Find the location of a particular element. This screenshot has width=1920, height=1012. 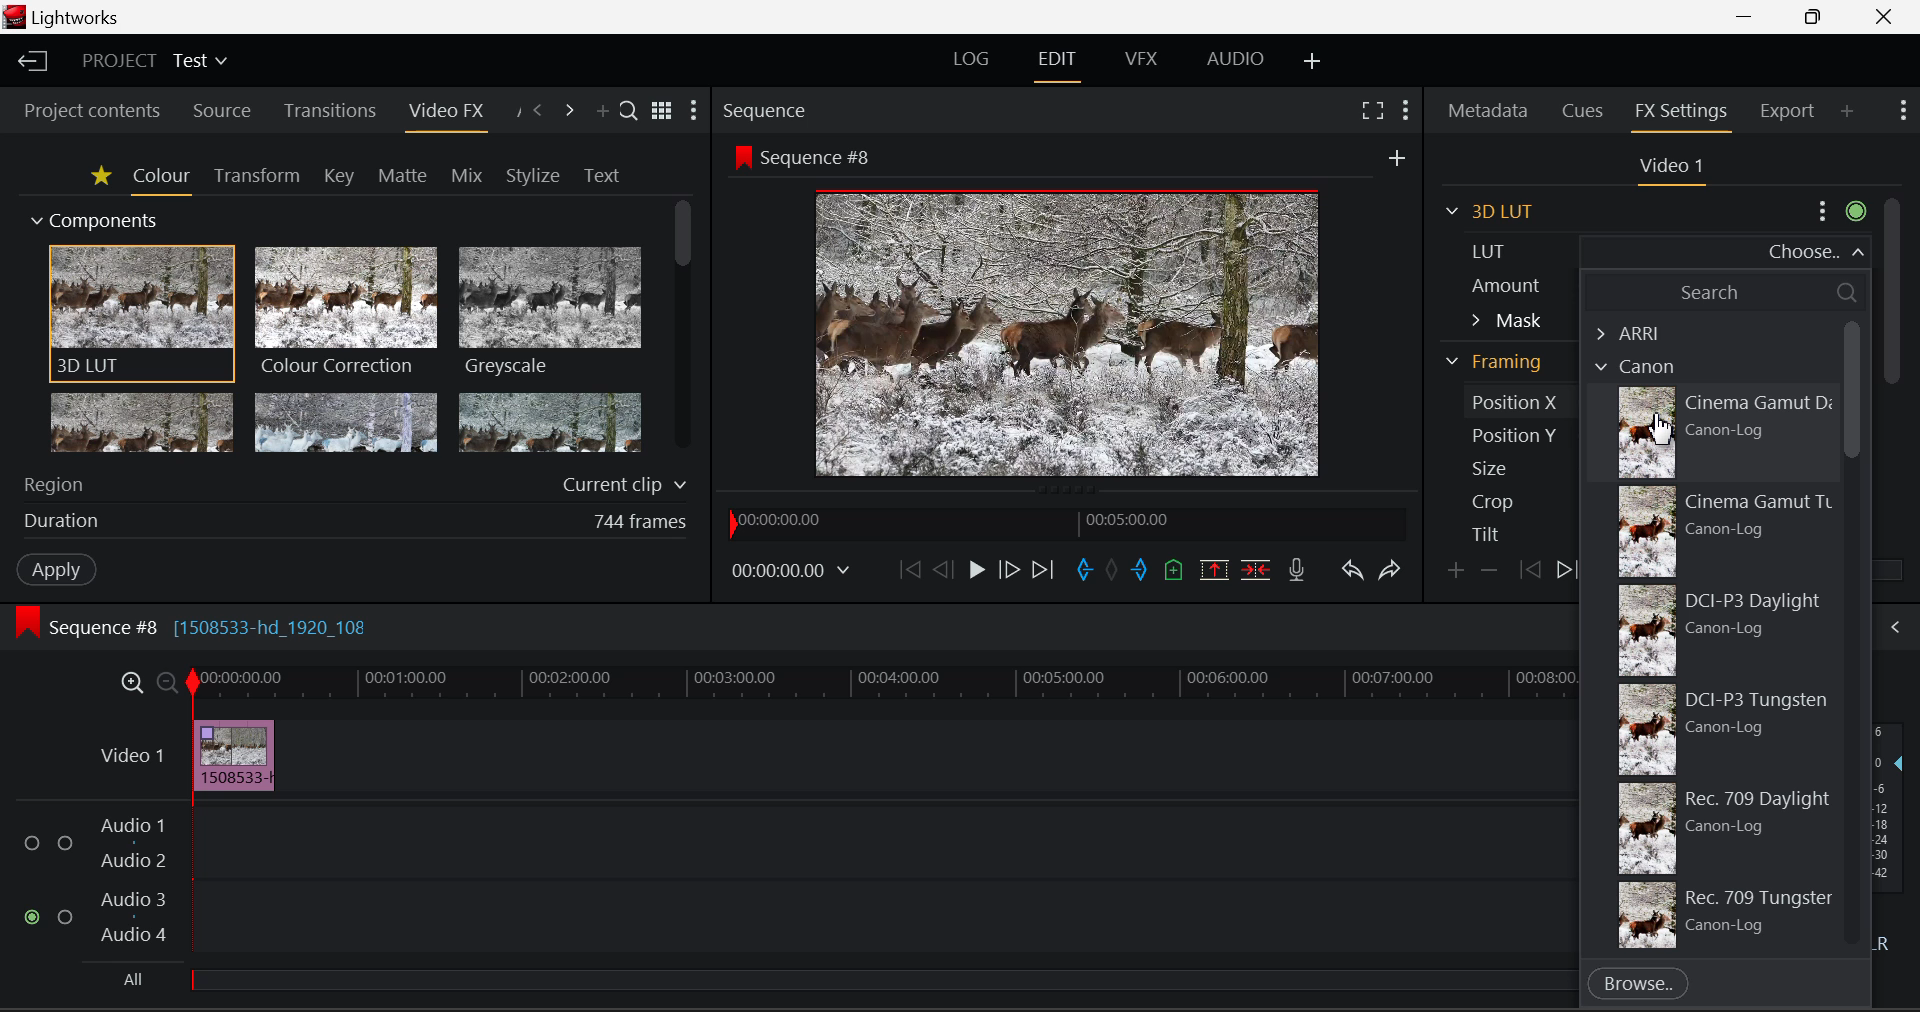

709 Daylight is located at coordinates (1708, 830).